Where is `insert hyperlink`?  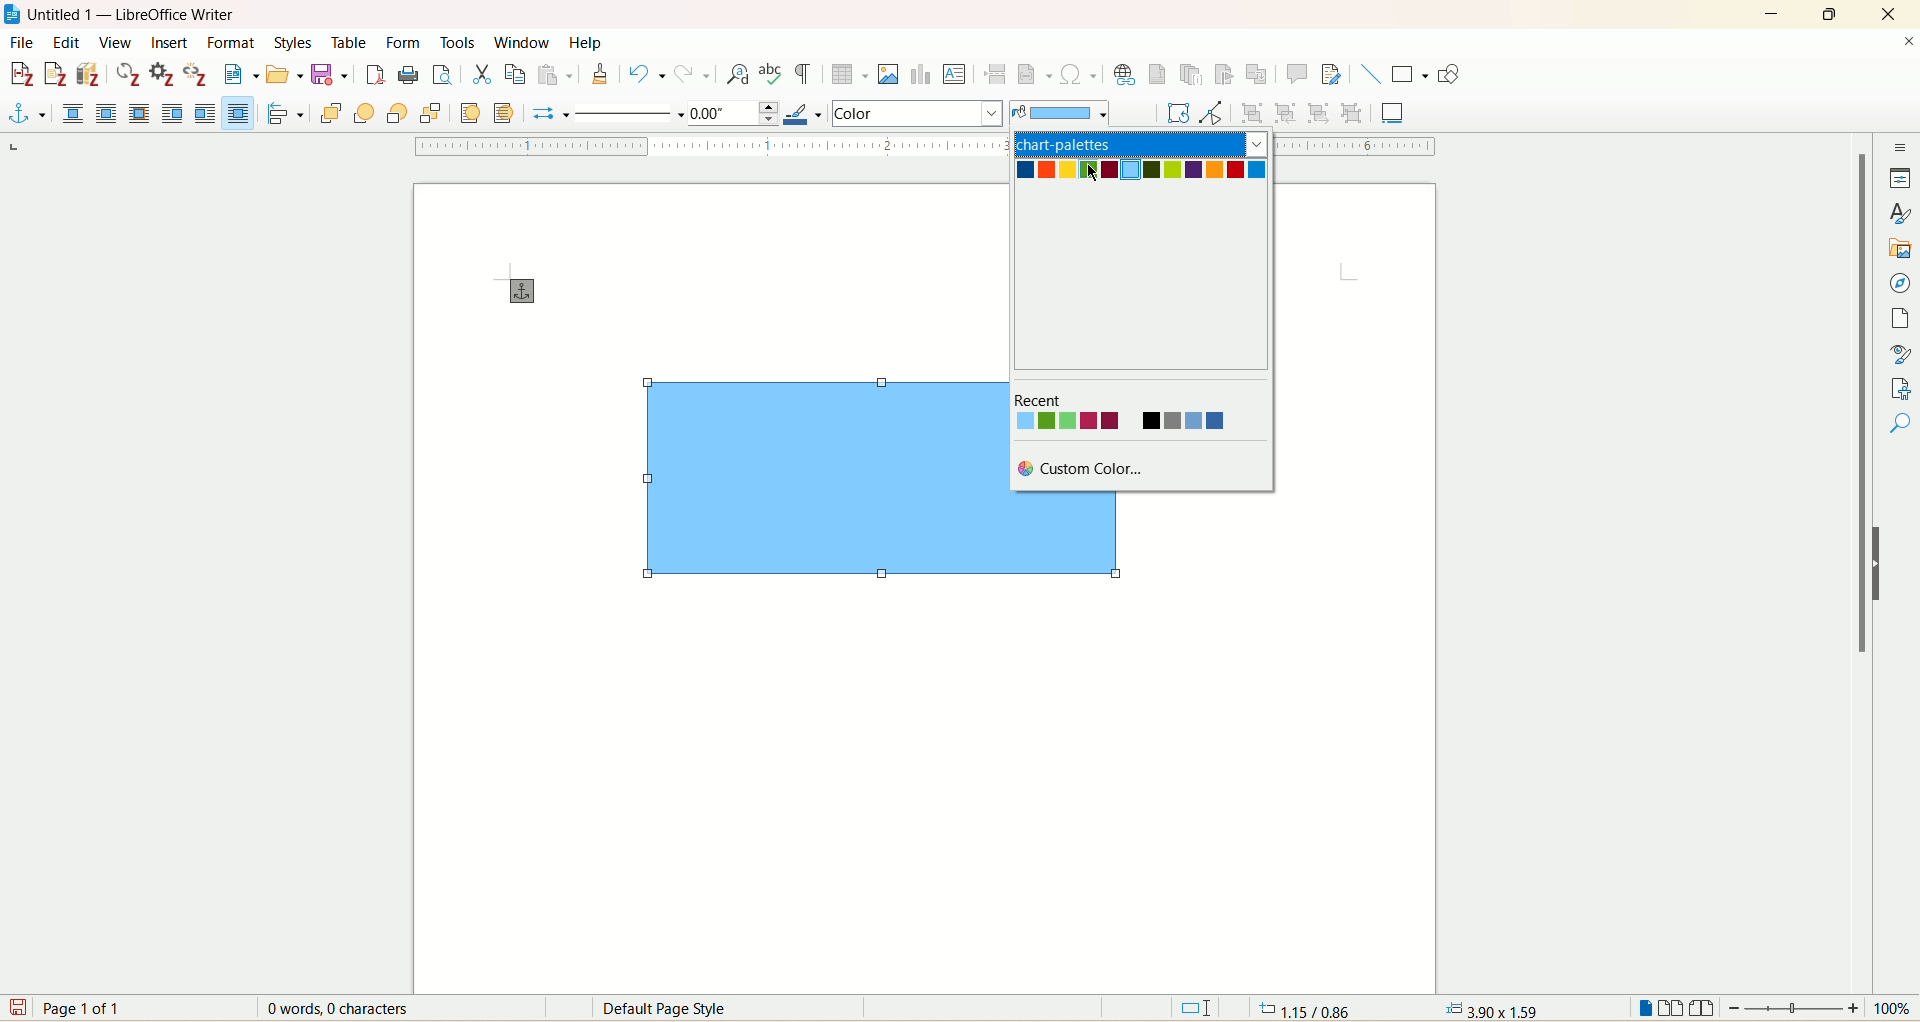
insert hyperlink is located at coordinates (1124, 75).